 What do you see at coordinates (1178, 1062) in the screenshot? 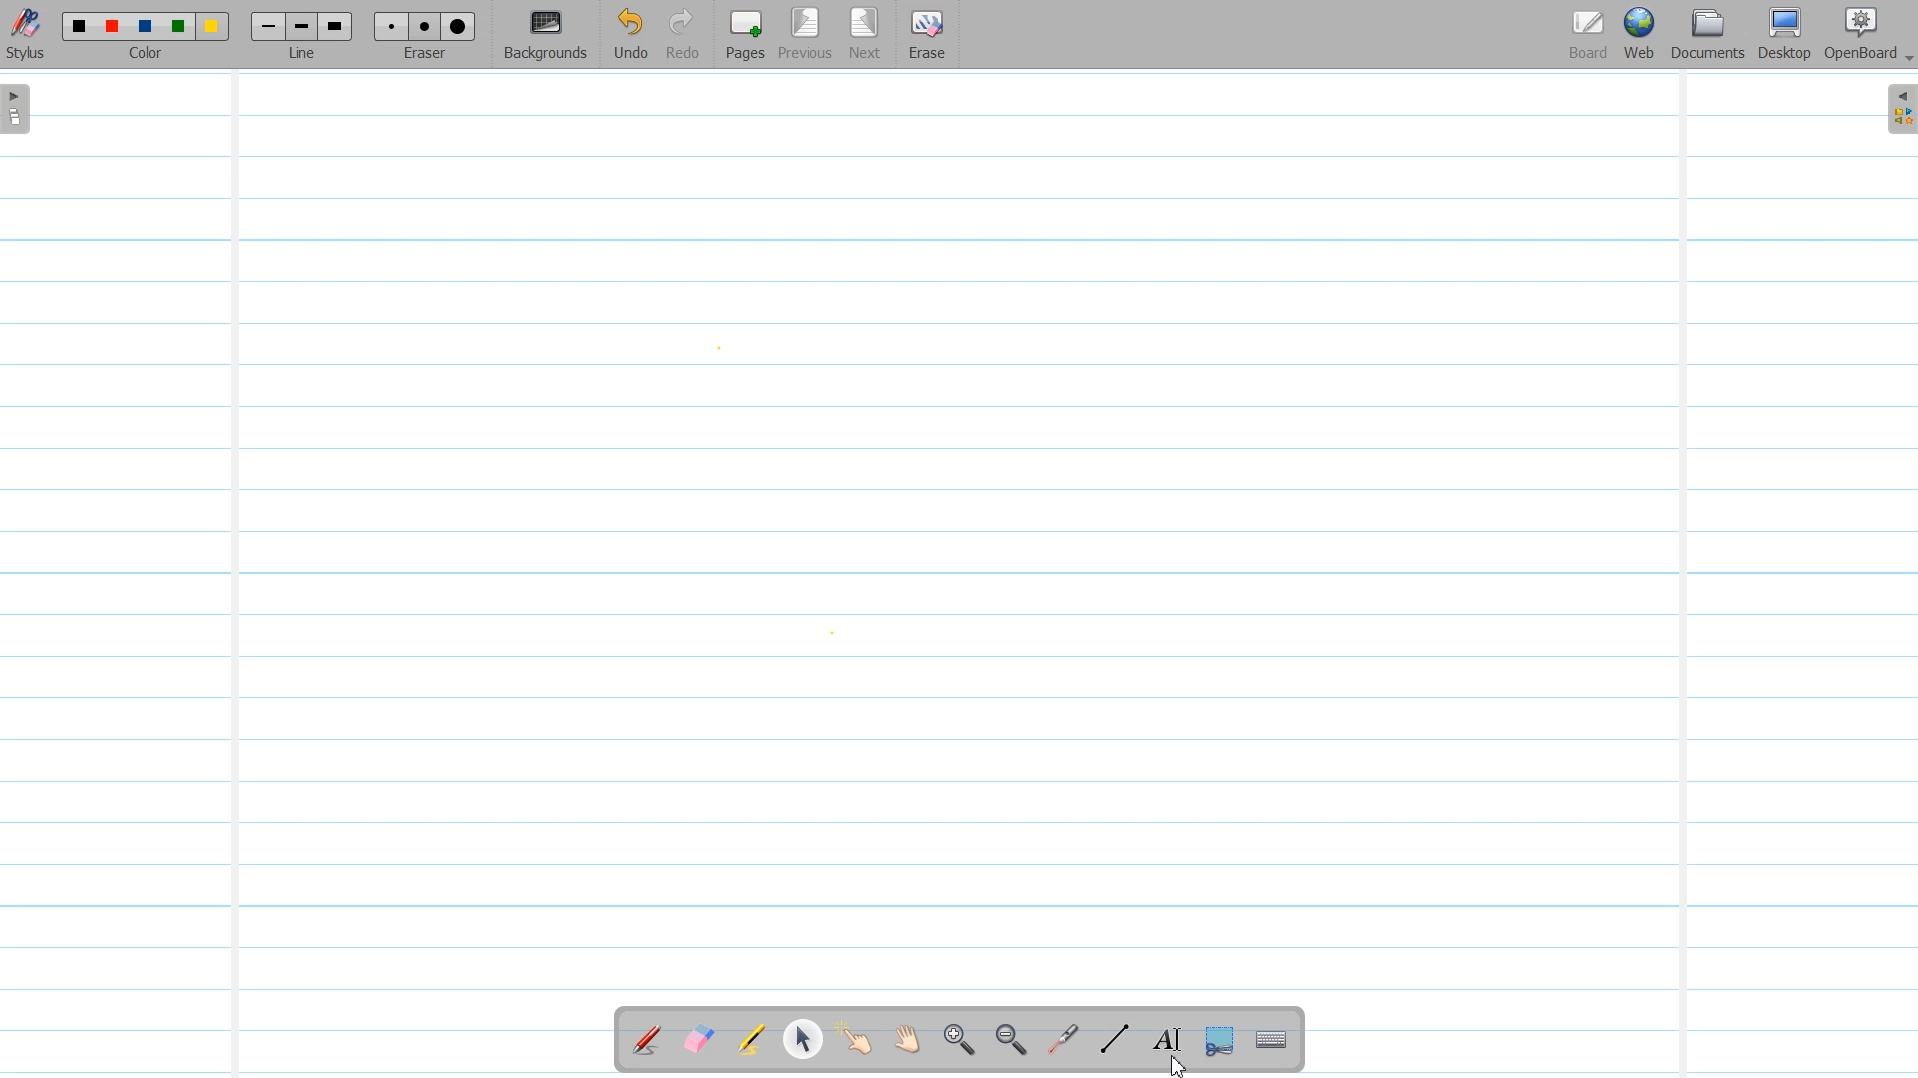
I see `Cursor` at bounding box center [1178, 1062].